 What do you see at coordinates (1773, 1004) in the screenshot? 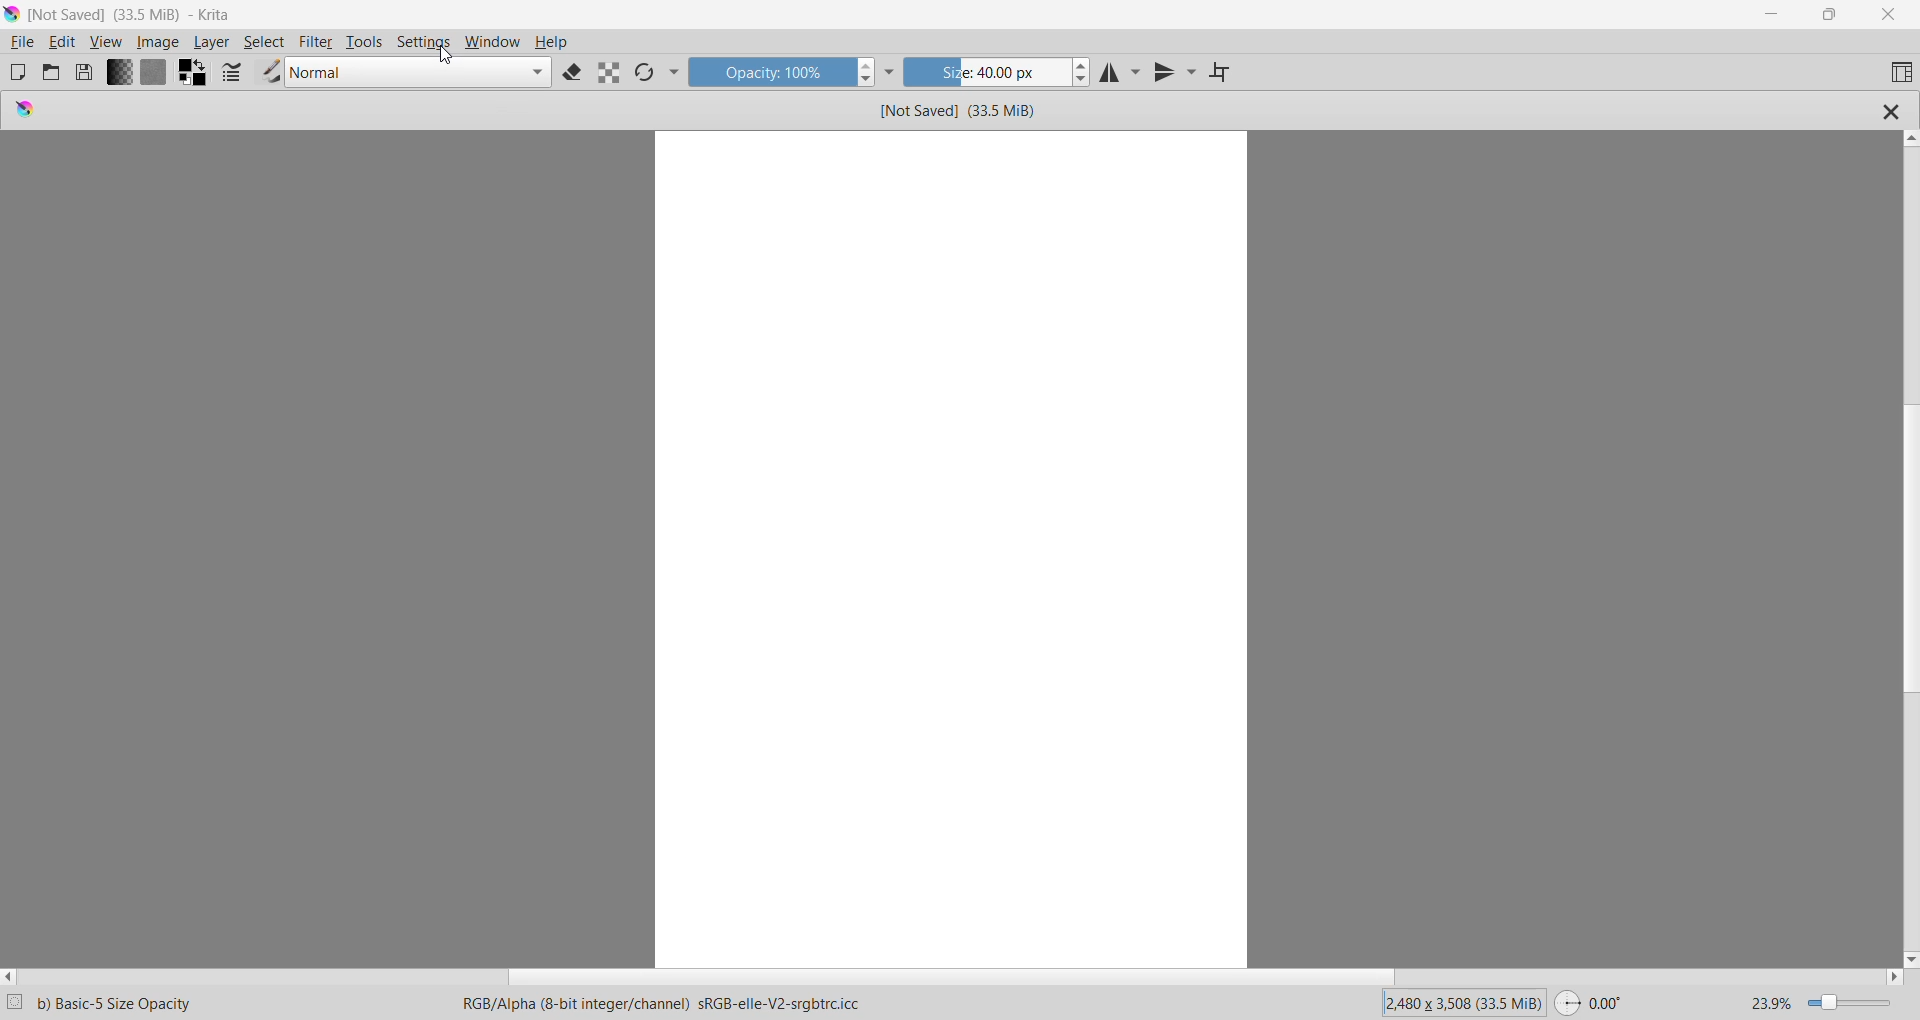
I see `23.9%` at bounding box center [1773, 1004].